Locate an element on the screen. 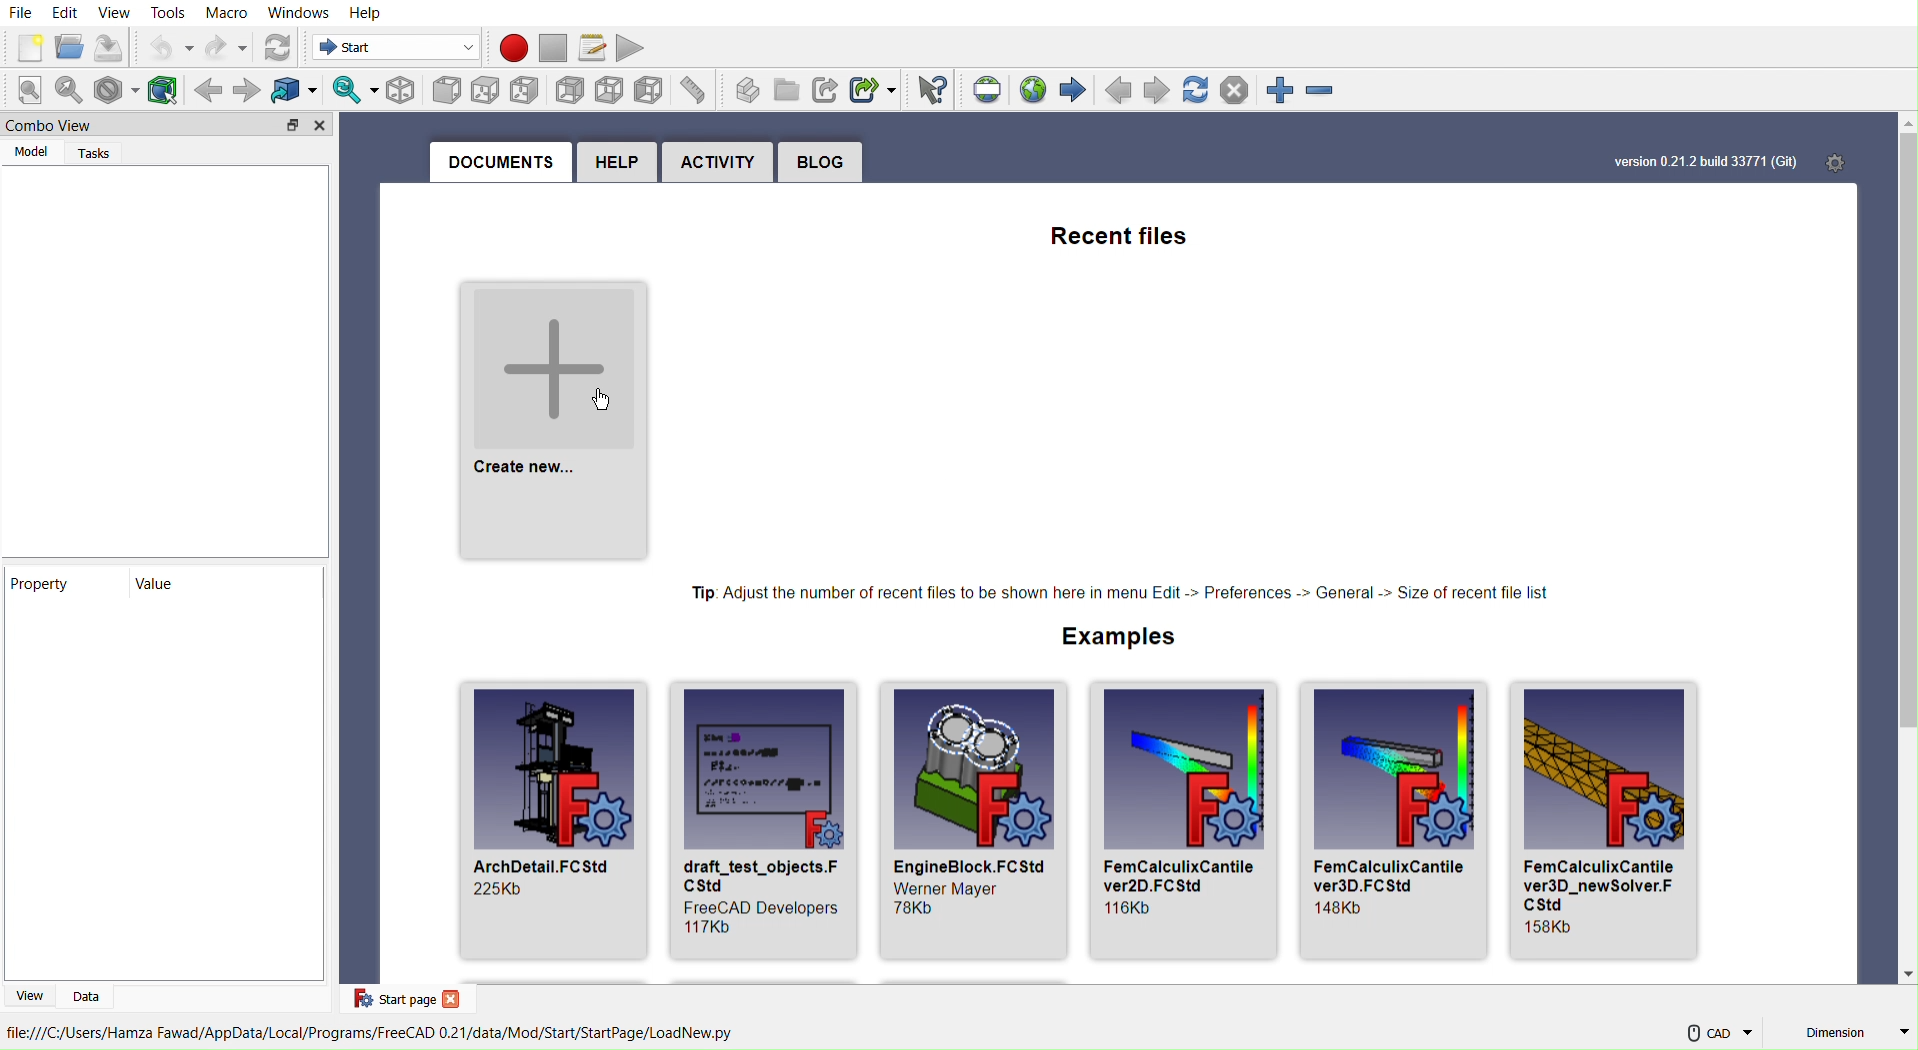 This screenshot has width=1918, height=1050. Zoom in is located at coordinates (1283, 91).